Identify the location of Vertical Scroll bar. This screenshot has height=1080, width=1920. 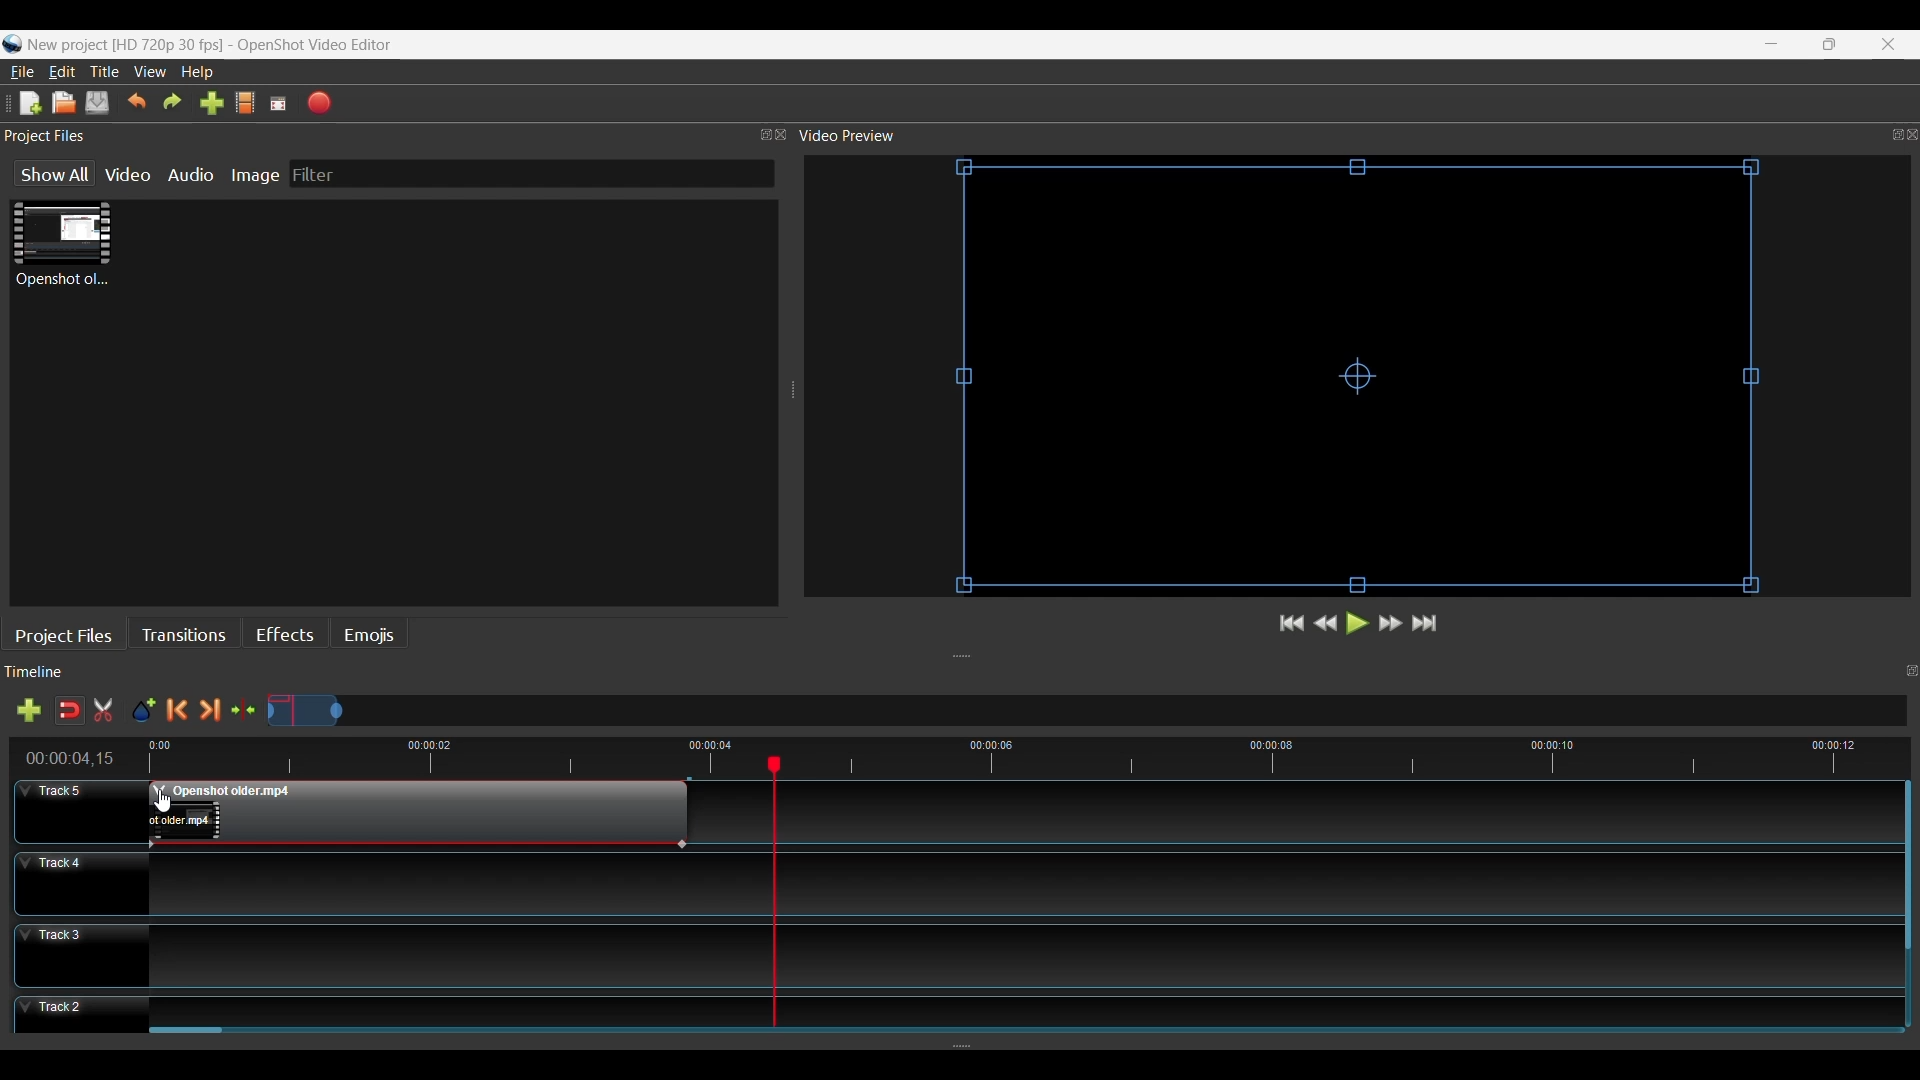
(1905, 867).